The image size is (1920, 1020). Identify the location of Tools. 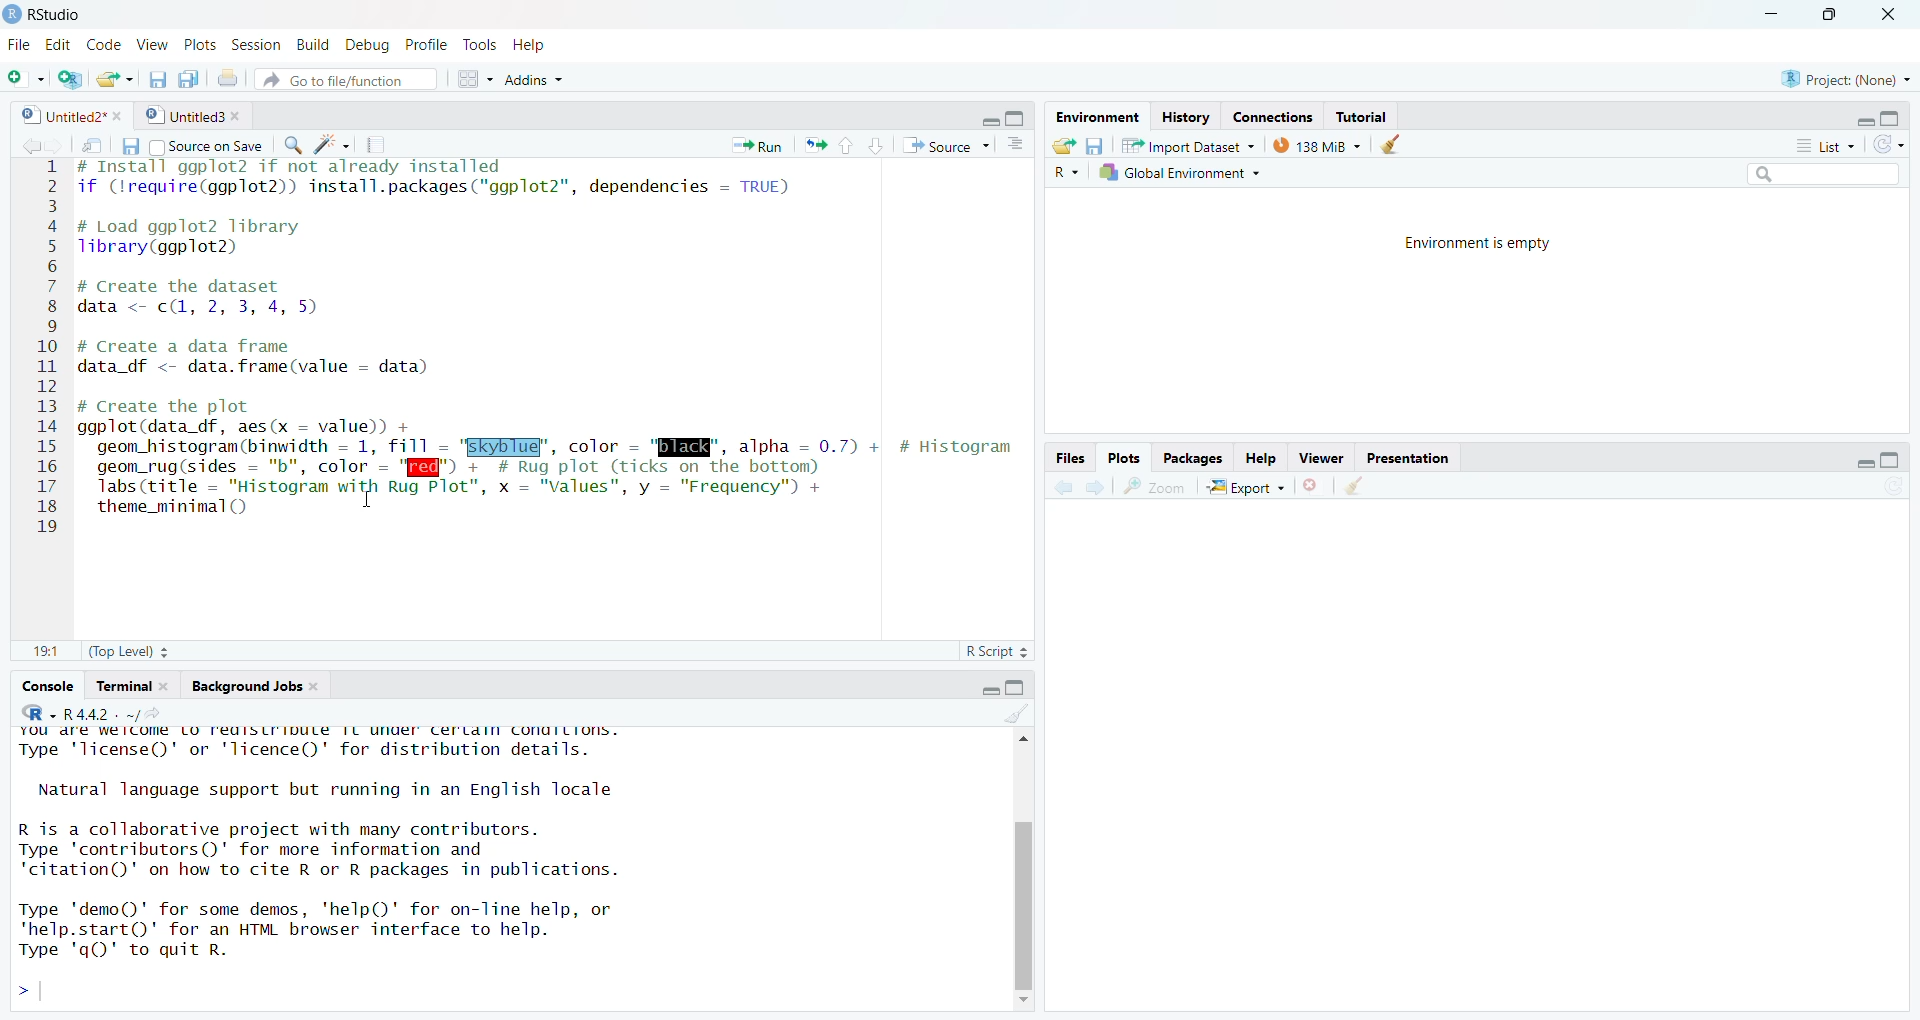
(476, 42).